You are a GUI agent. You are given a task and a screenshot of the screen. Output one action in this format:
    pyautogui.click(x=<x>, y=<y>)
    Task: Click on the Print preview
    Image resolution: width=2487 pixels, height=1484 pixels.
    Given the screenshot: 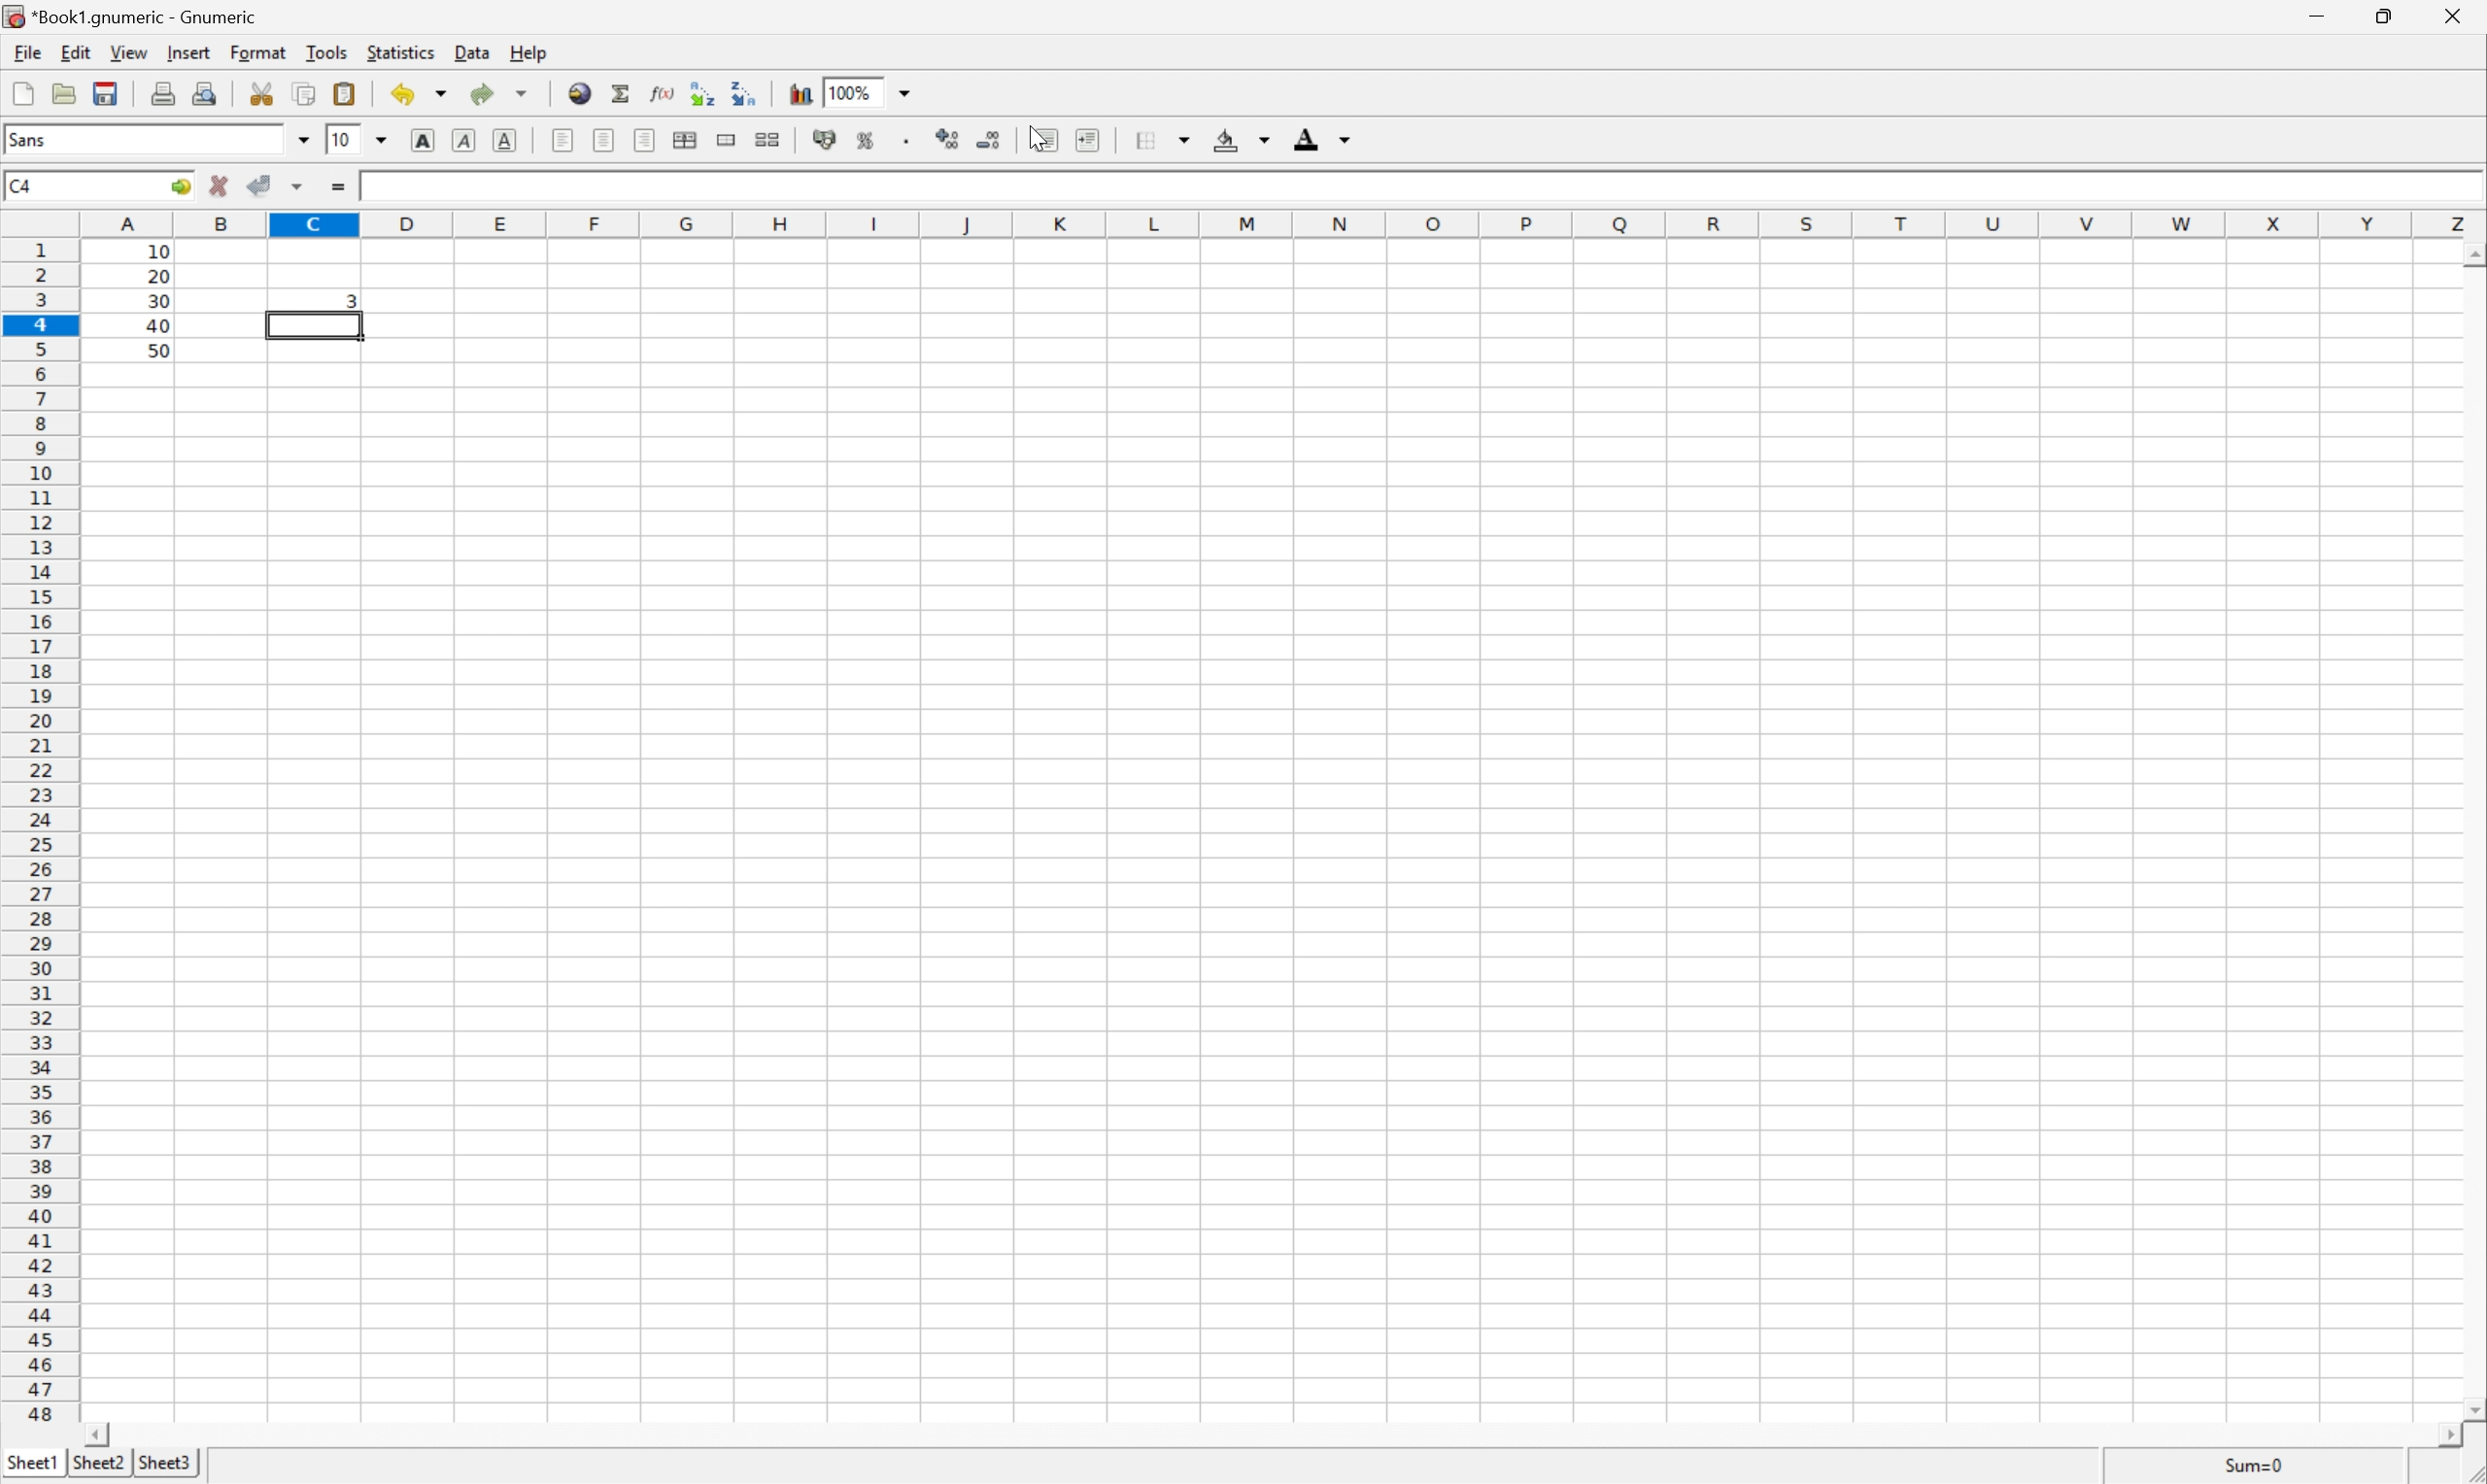 What is the action you would take?
    pyautogui.click(x=210, y=92)
    